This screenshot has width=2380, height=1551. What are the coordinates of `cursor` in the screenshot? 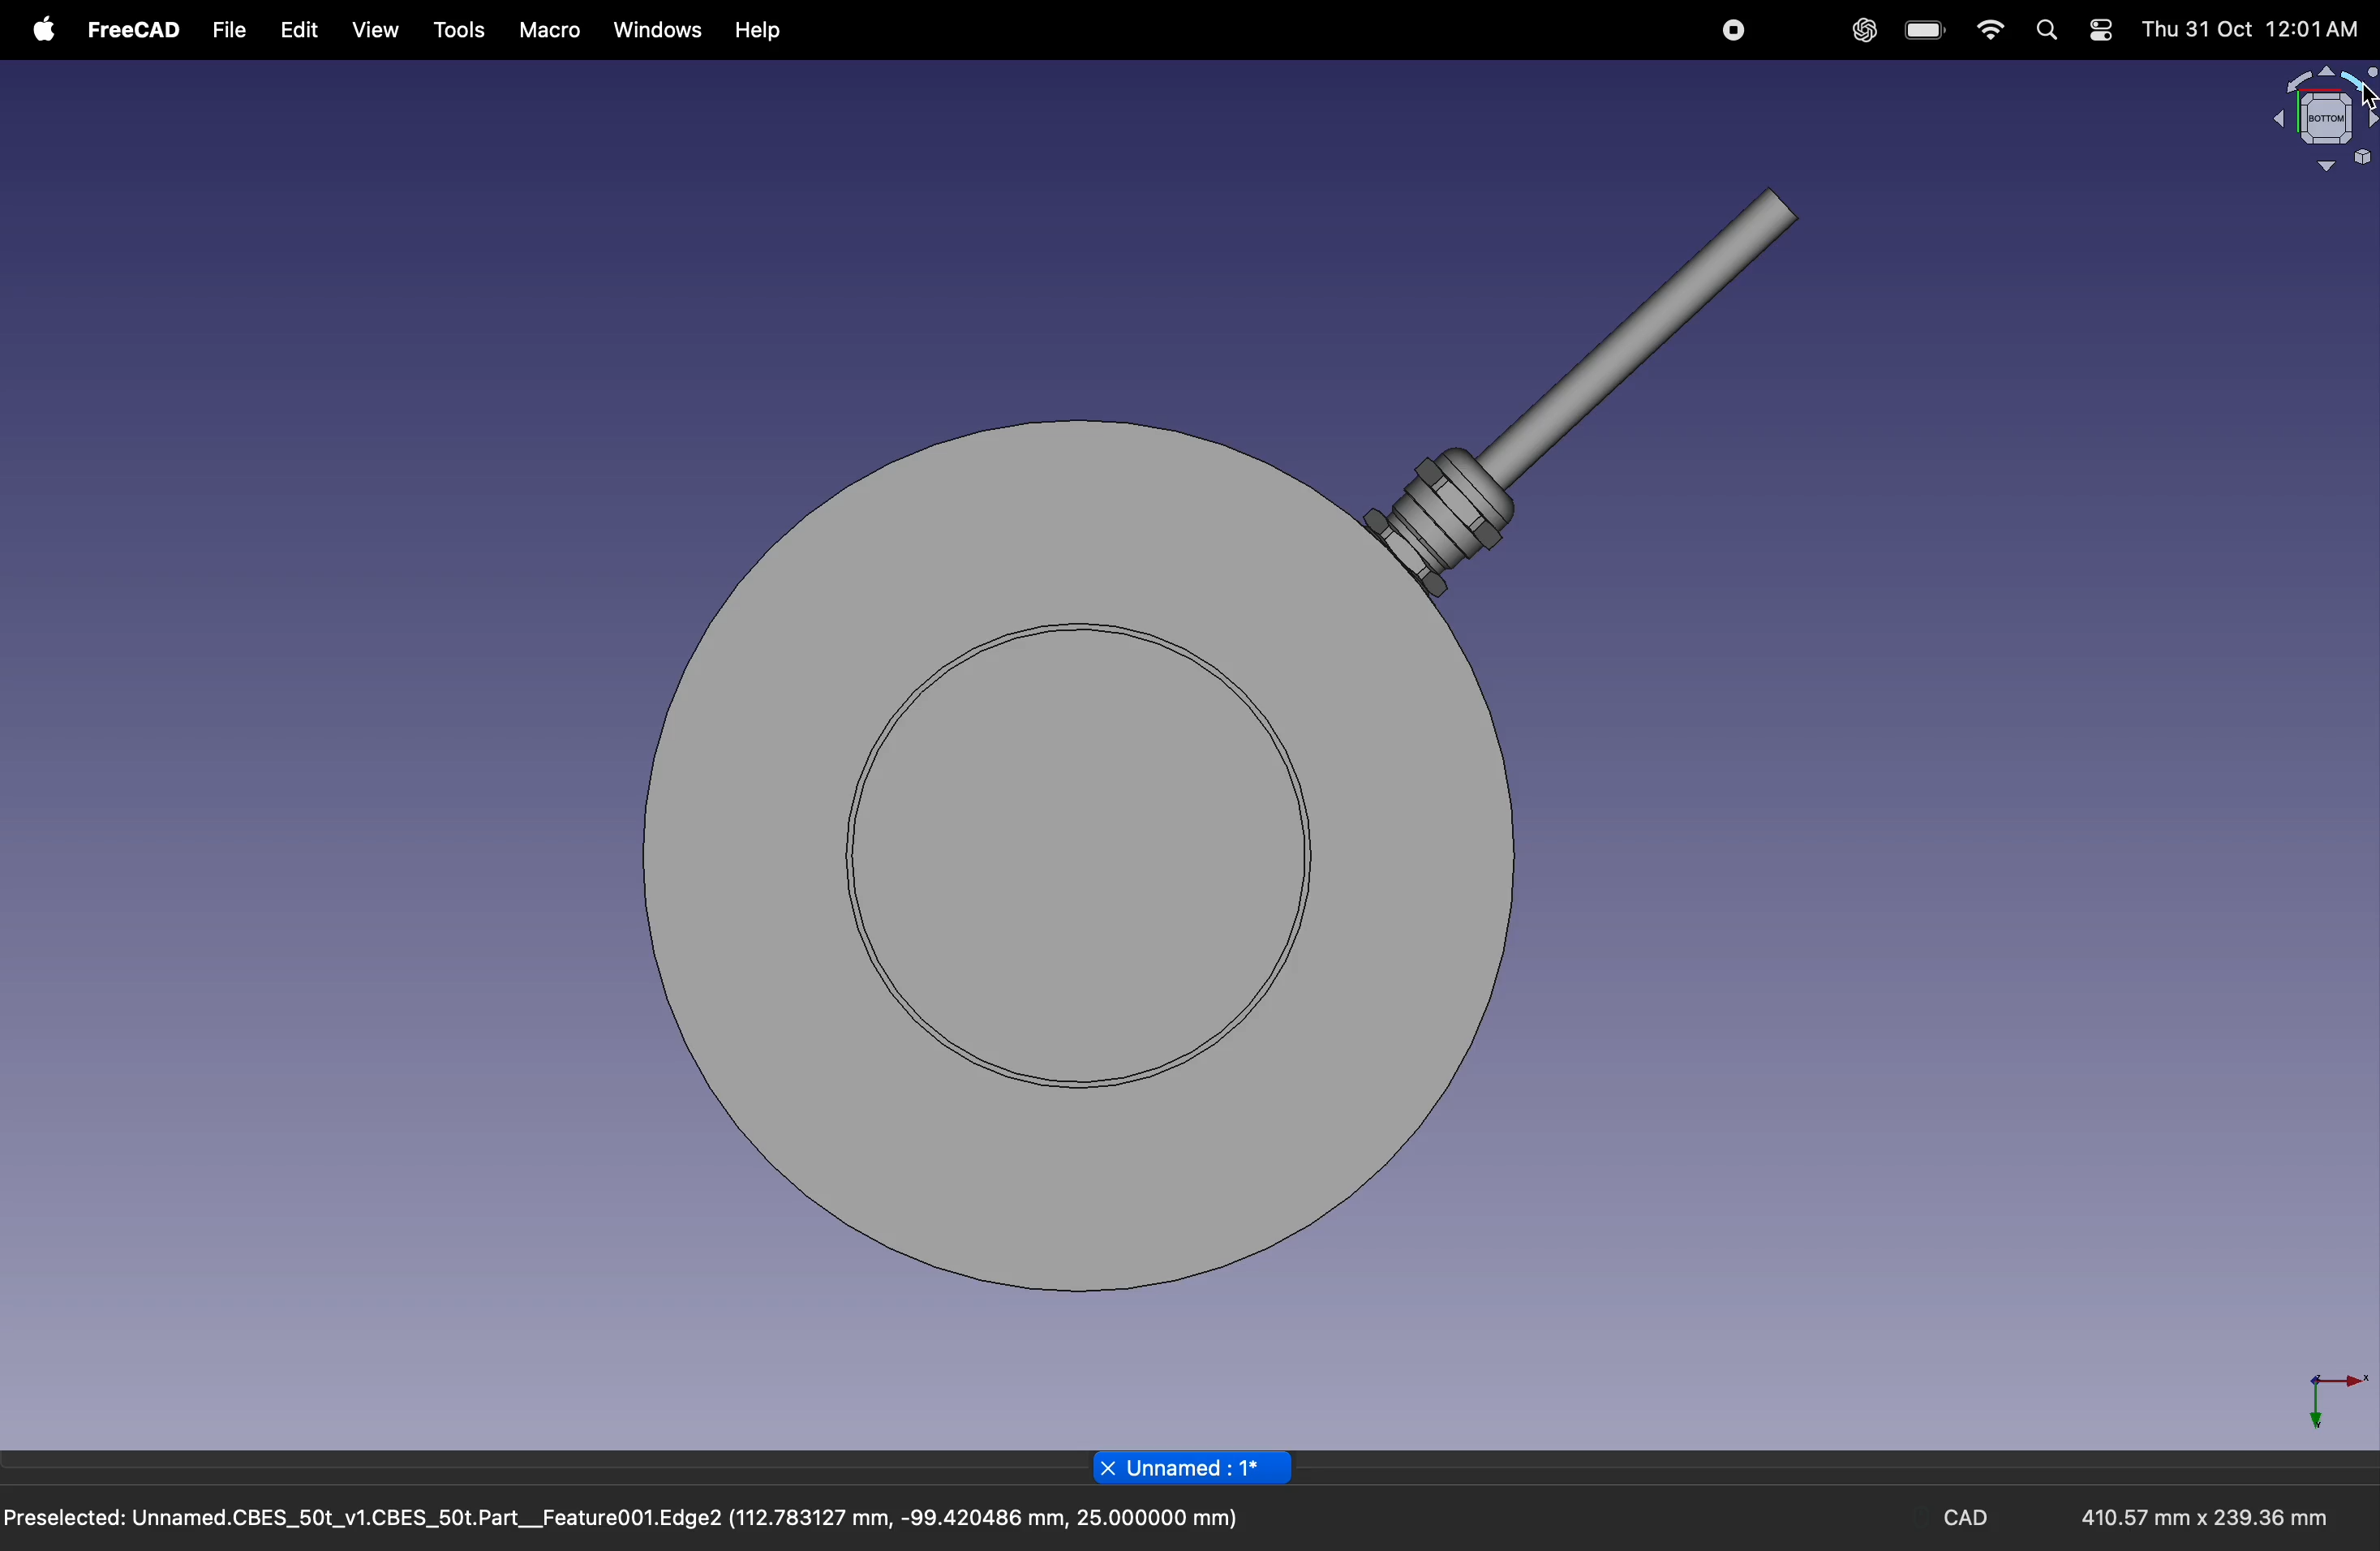 It's located at (2365, 101).